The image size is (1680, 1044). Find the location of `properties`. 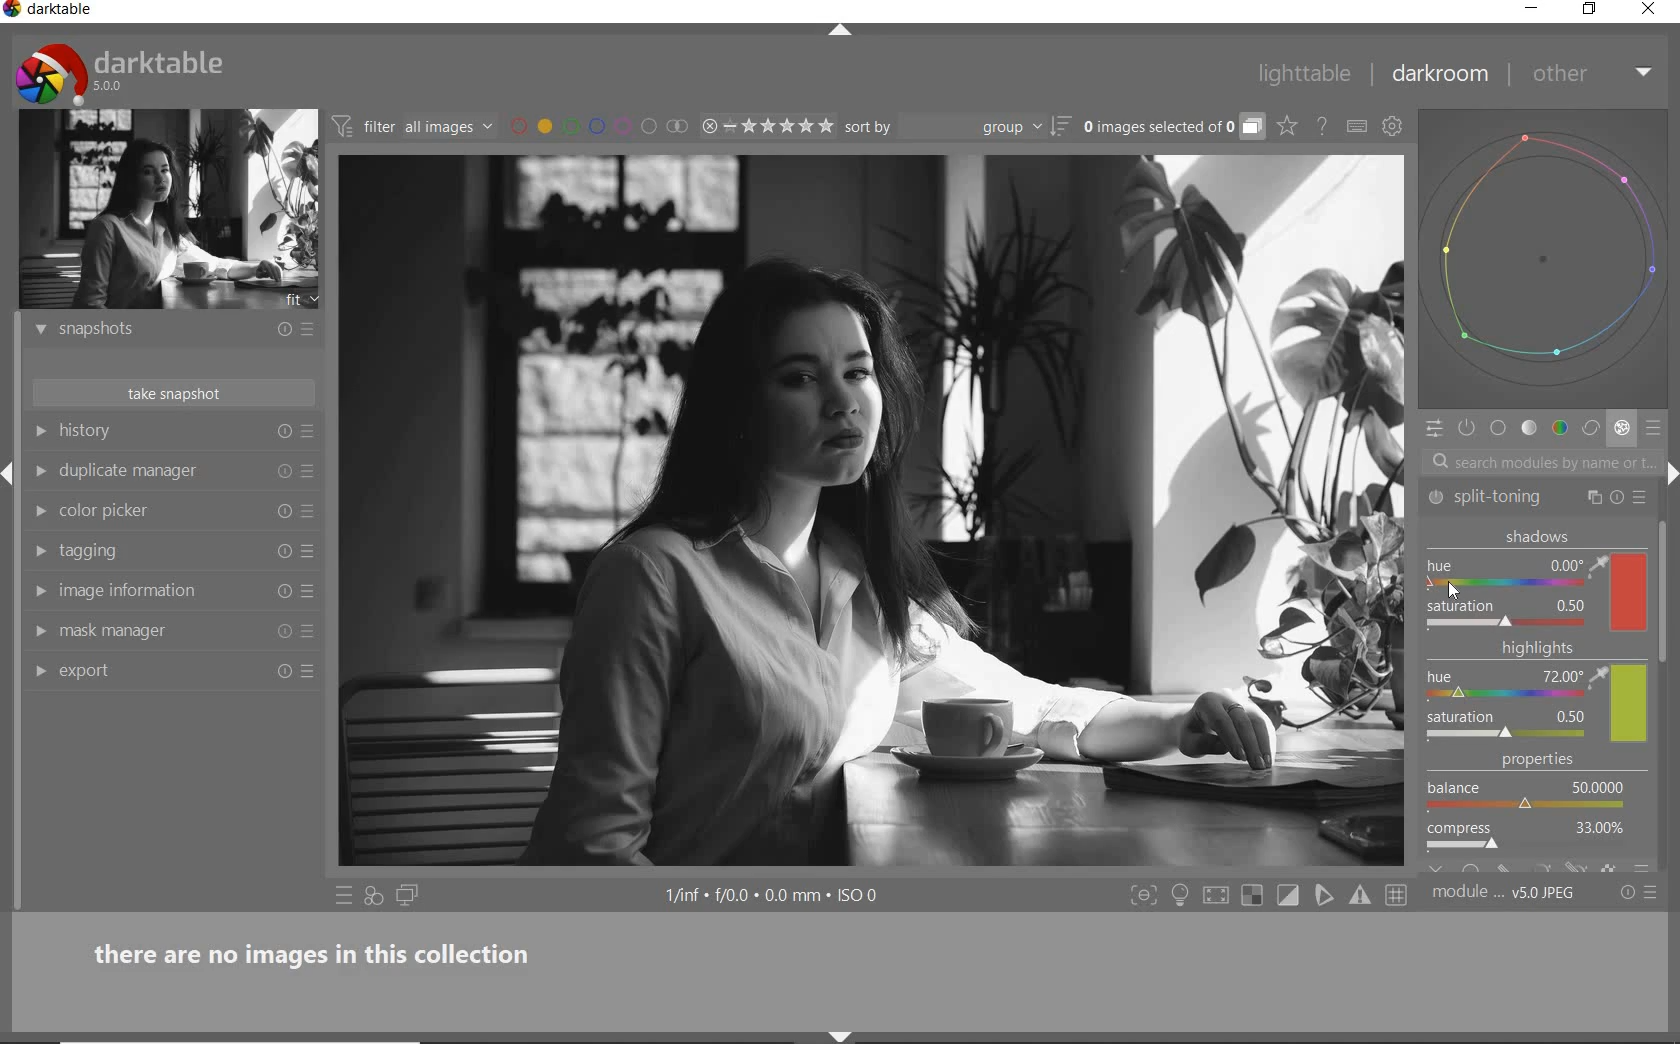

properties is located at coordinates (1540, 811).